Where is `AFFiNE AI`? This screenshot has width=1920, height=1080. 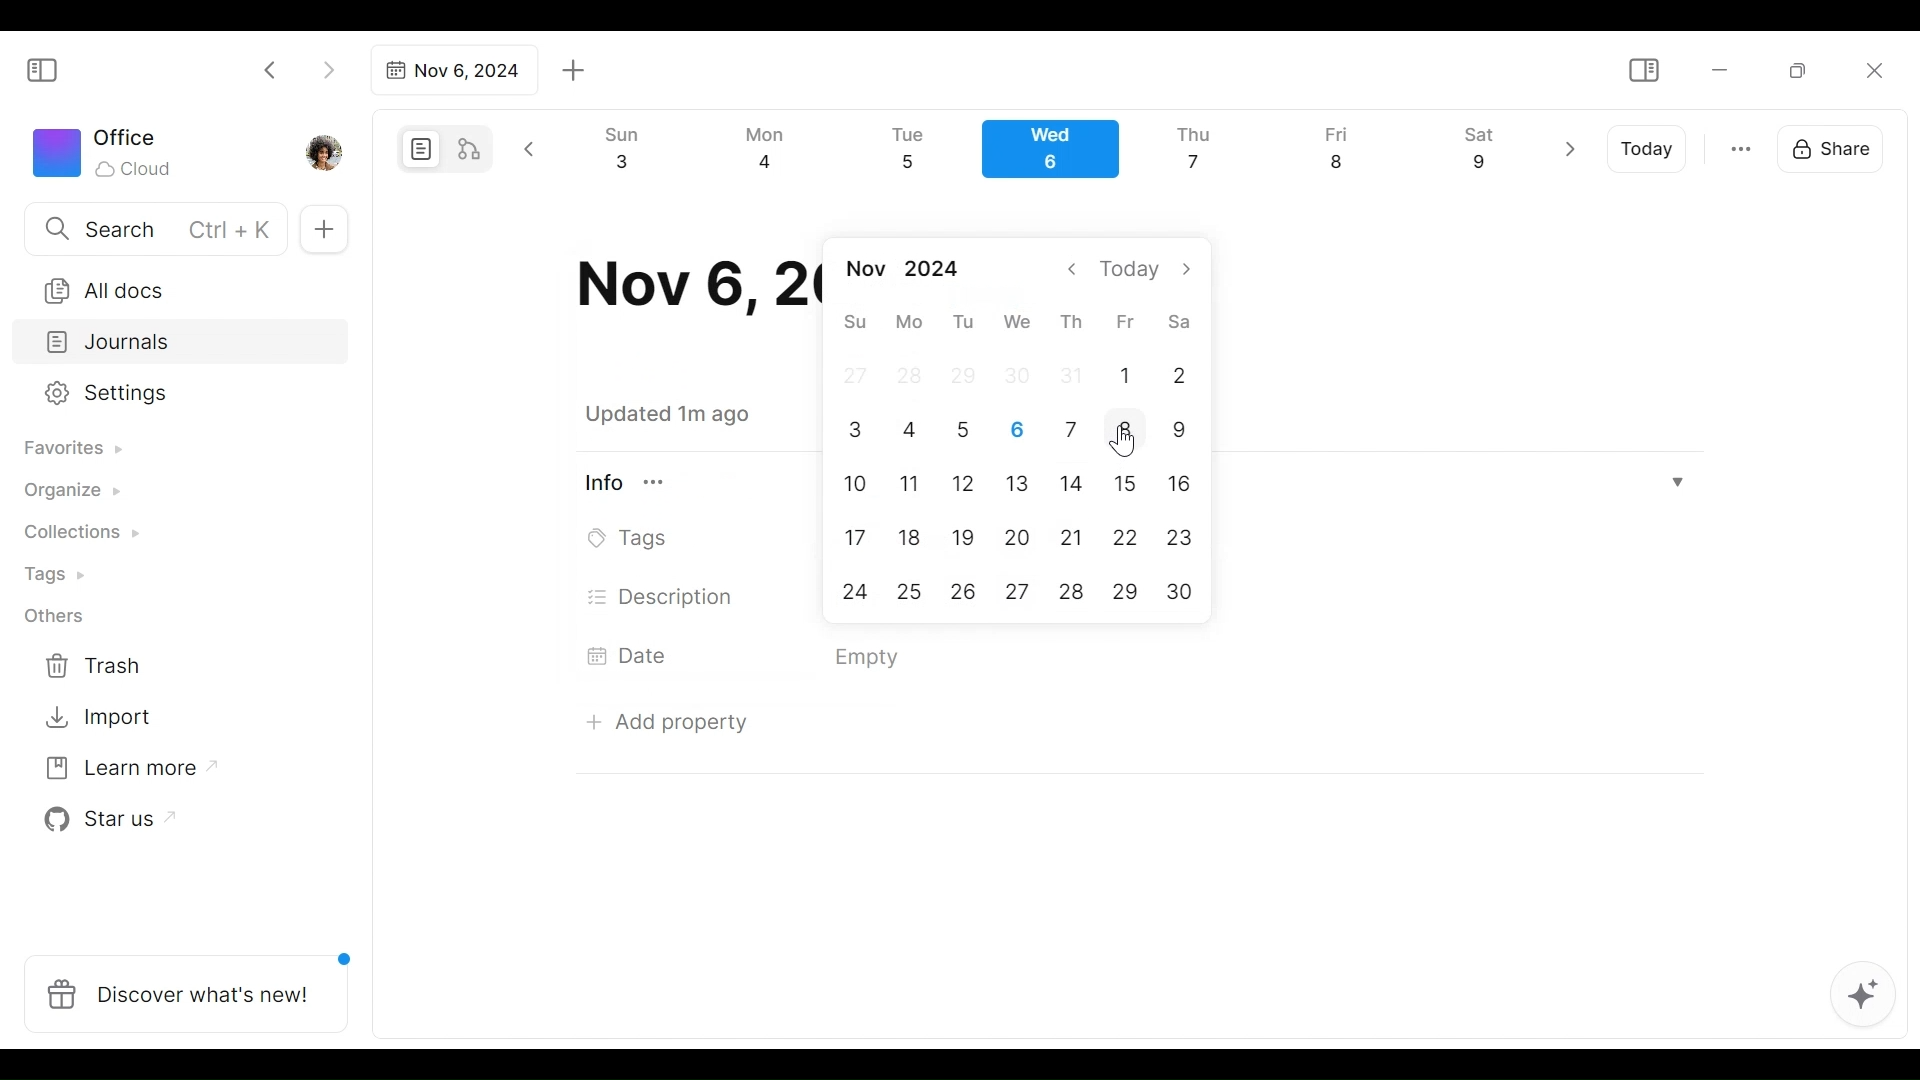 AFFiNE AI is located at coordinates (1863, 997).